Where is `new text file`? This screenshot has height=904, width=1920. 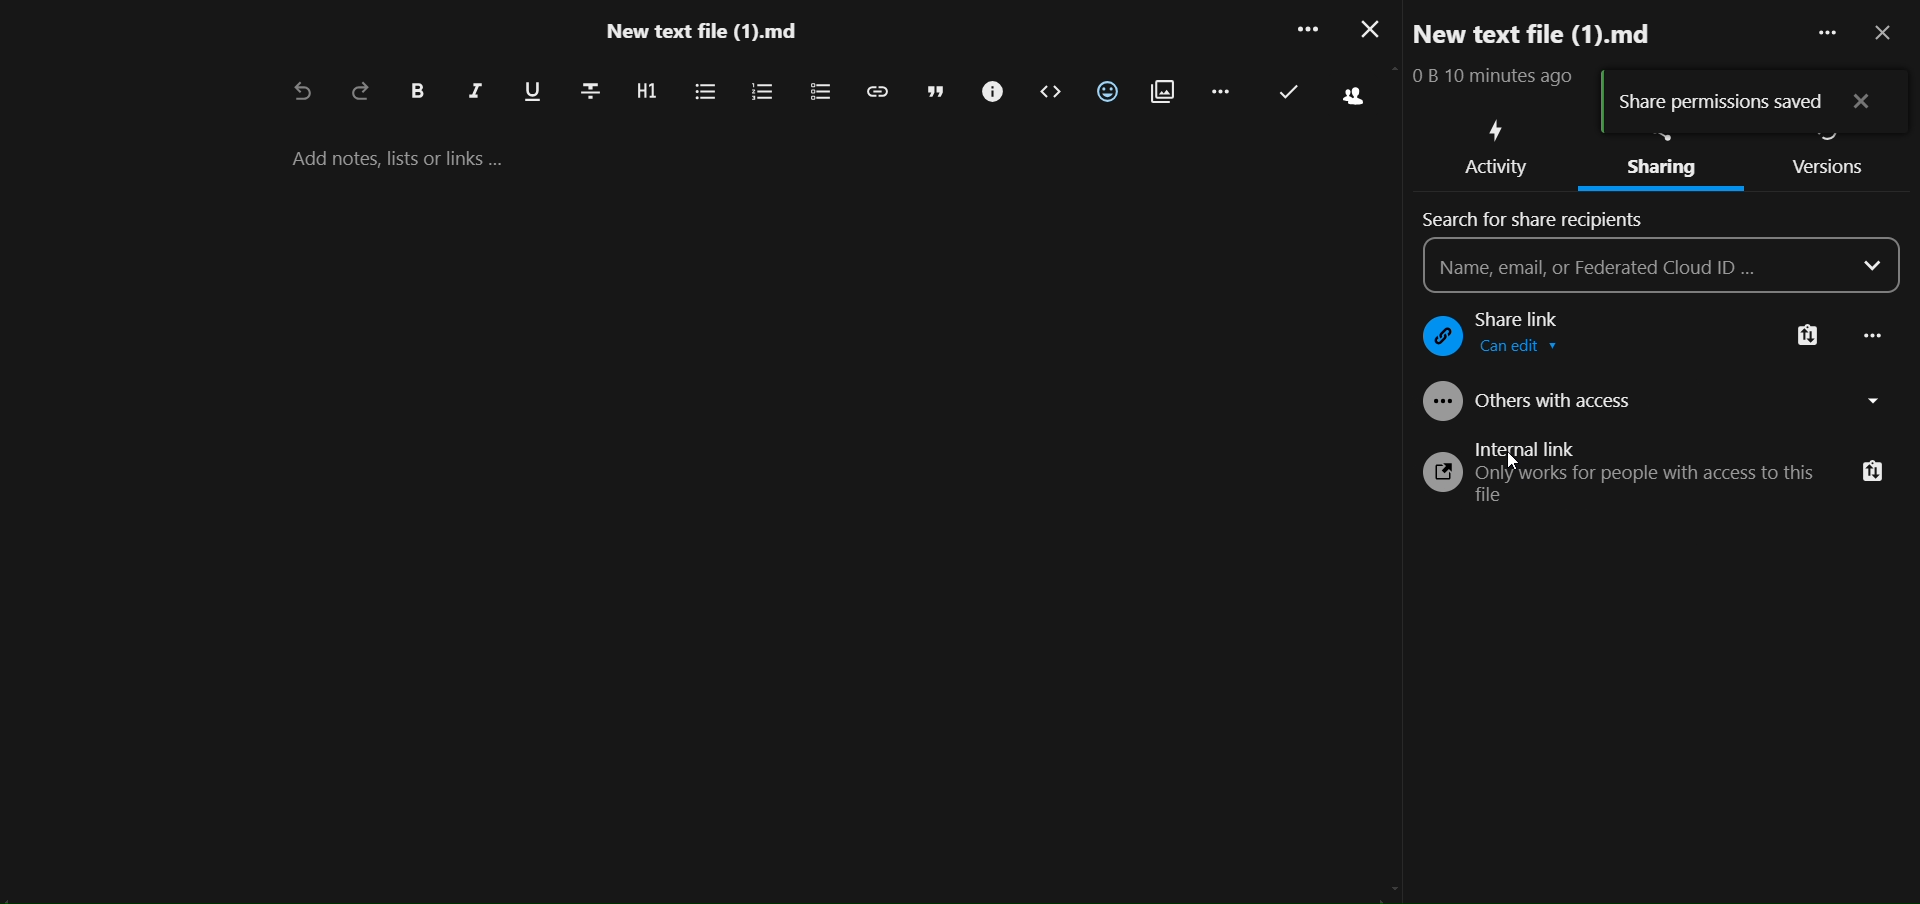
new text file is located at coordinates (1555, 33).